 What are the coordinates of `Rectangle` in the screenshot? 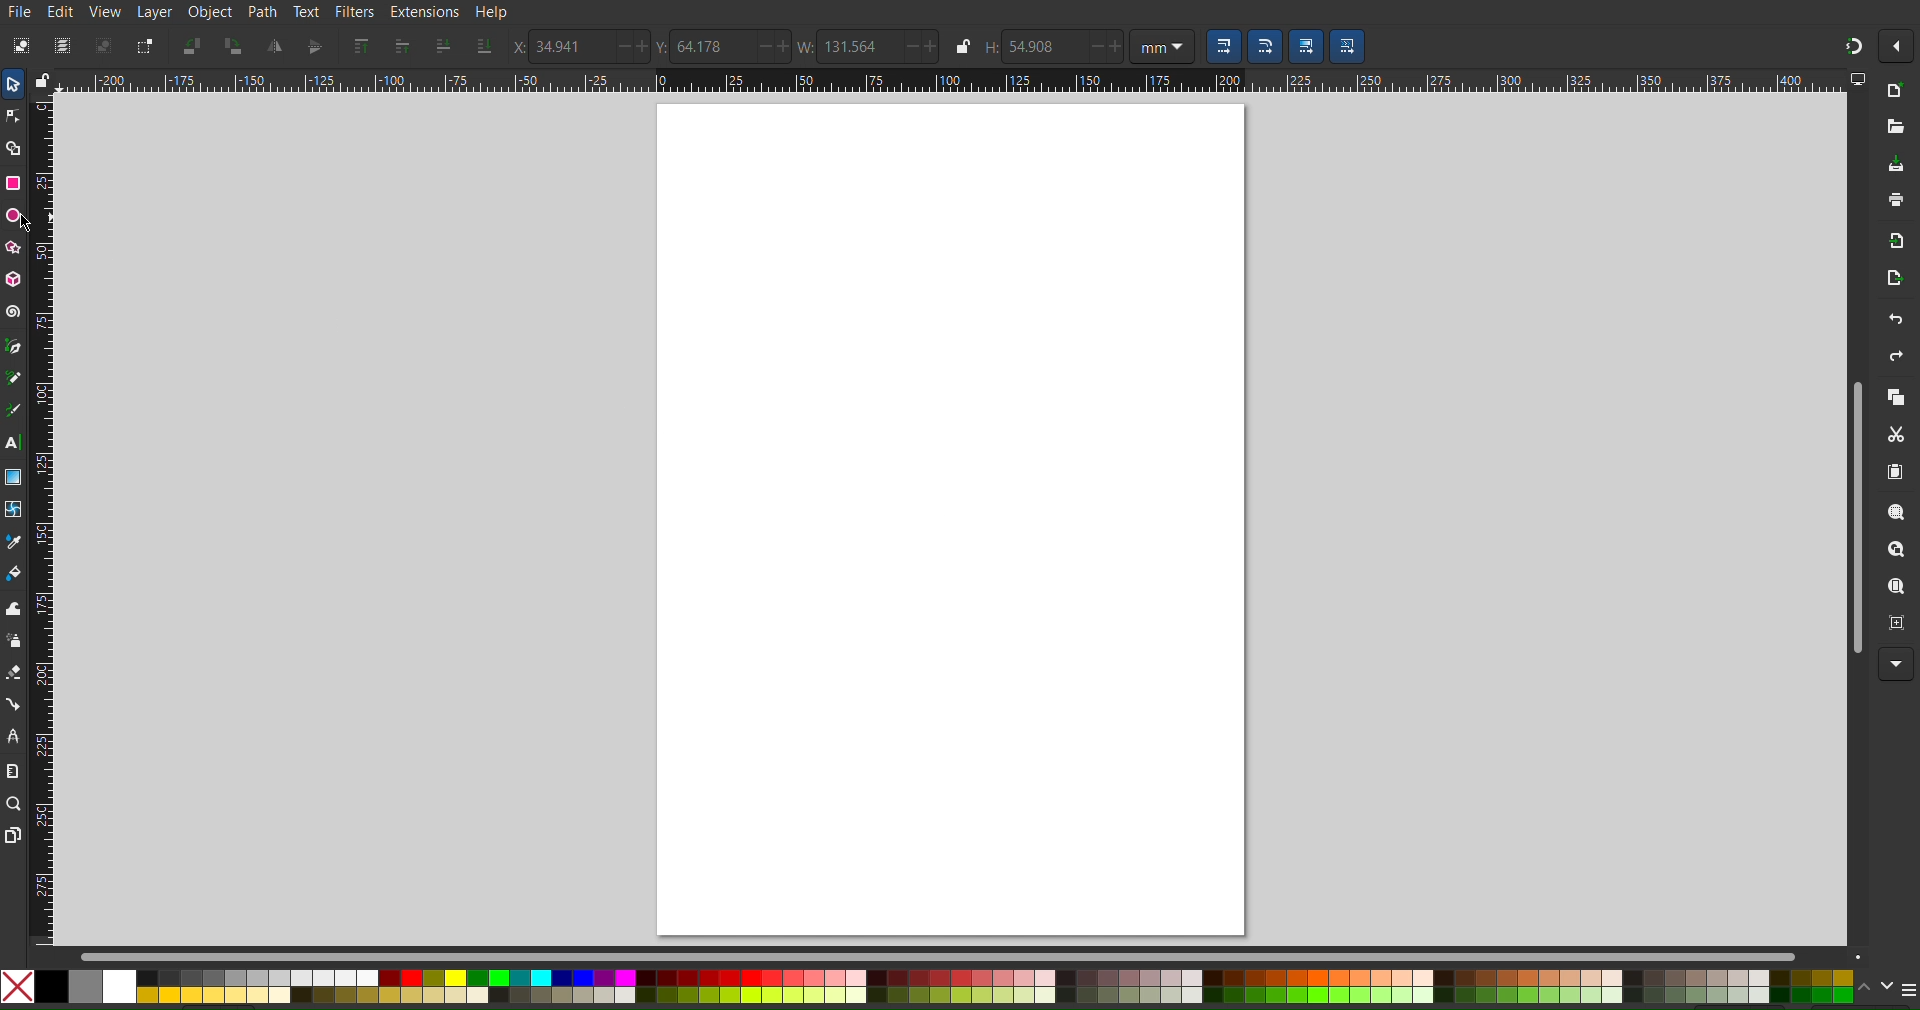 It's located at (14, 183).